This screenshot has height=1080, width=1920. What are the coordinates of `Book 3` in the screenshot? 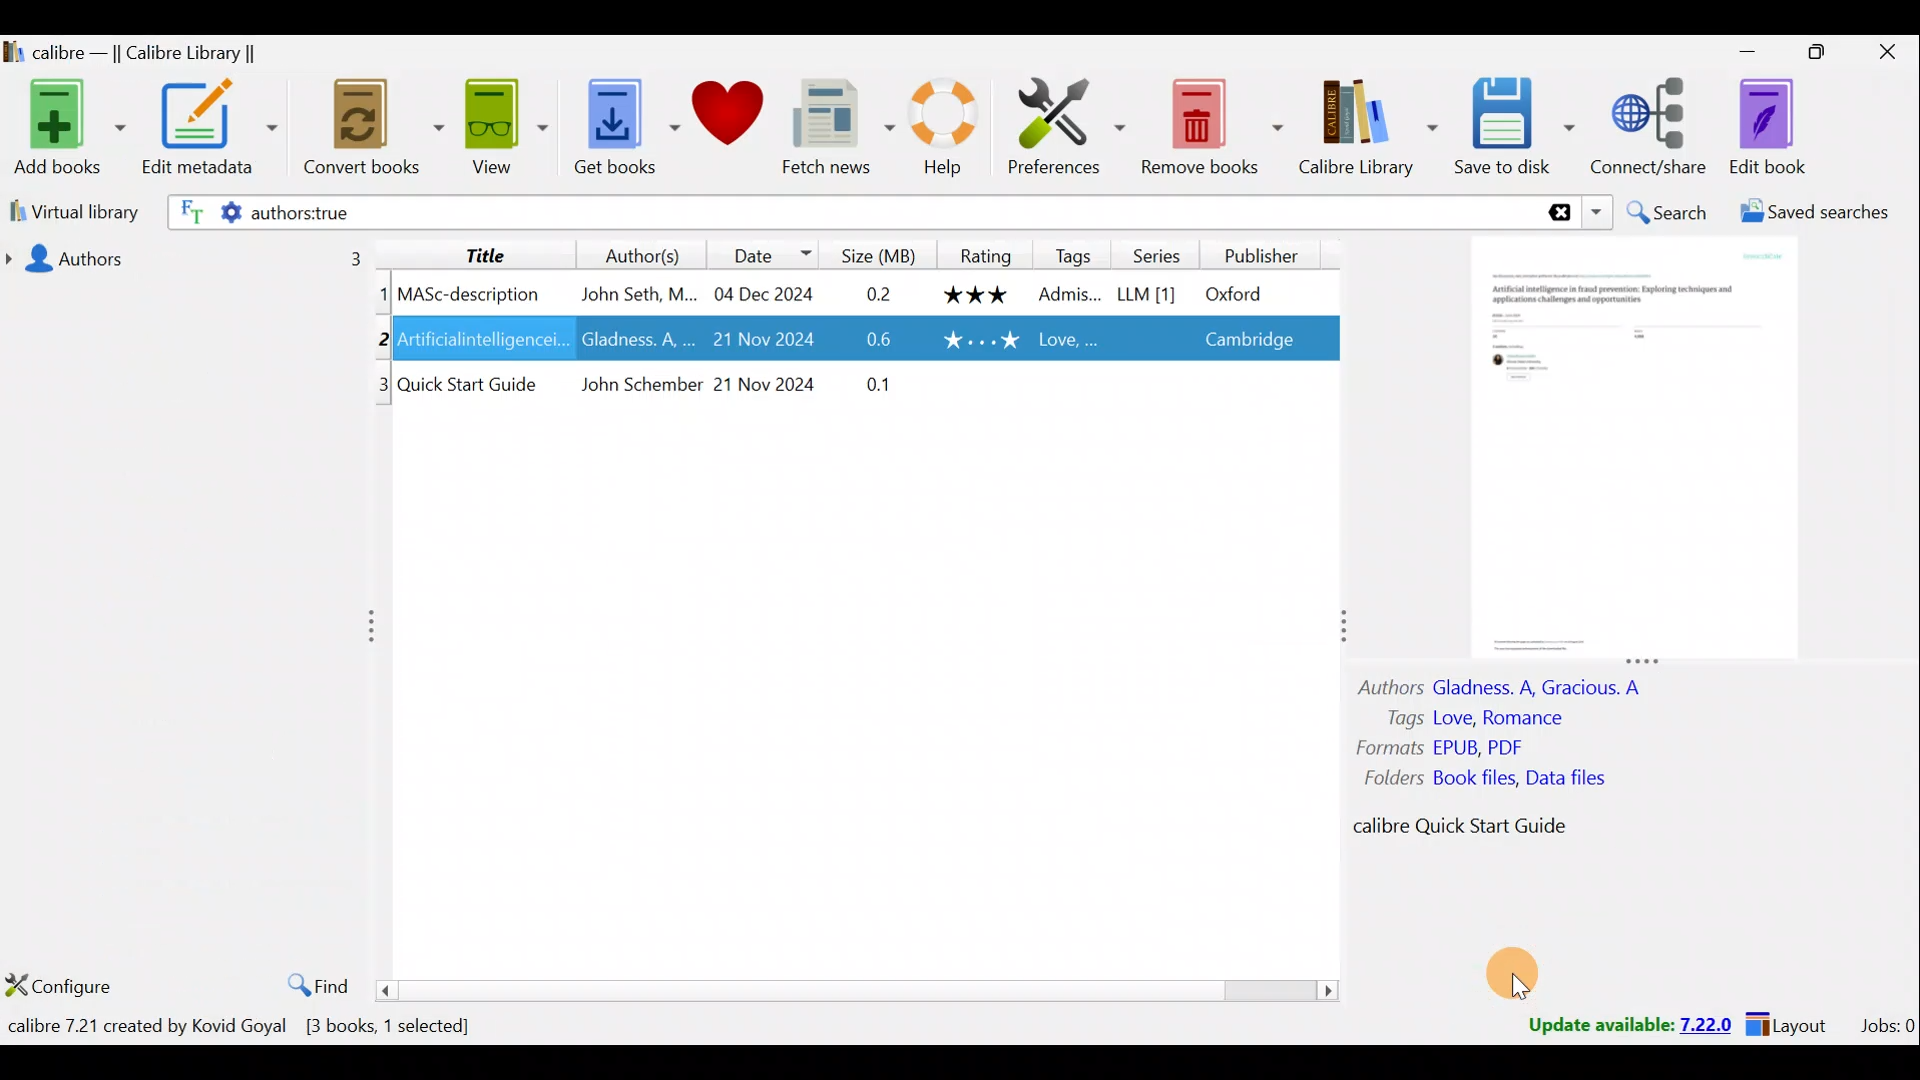 It's located at (861, 387).